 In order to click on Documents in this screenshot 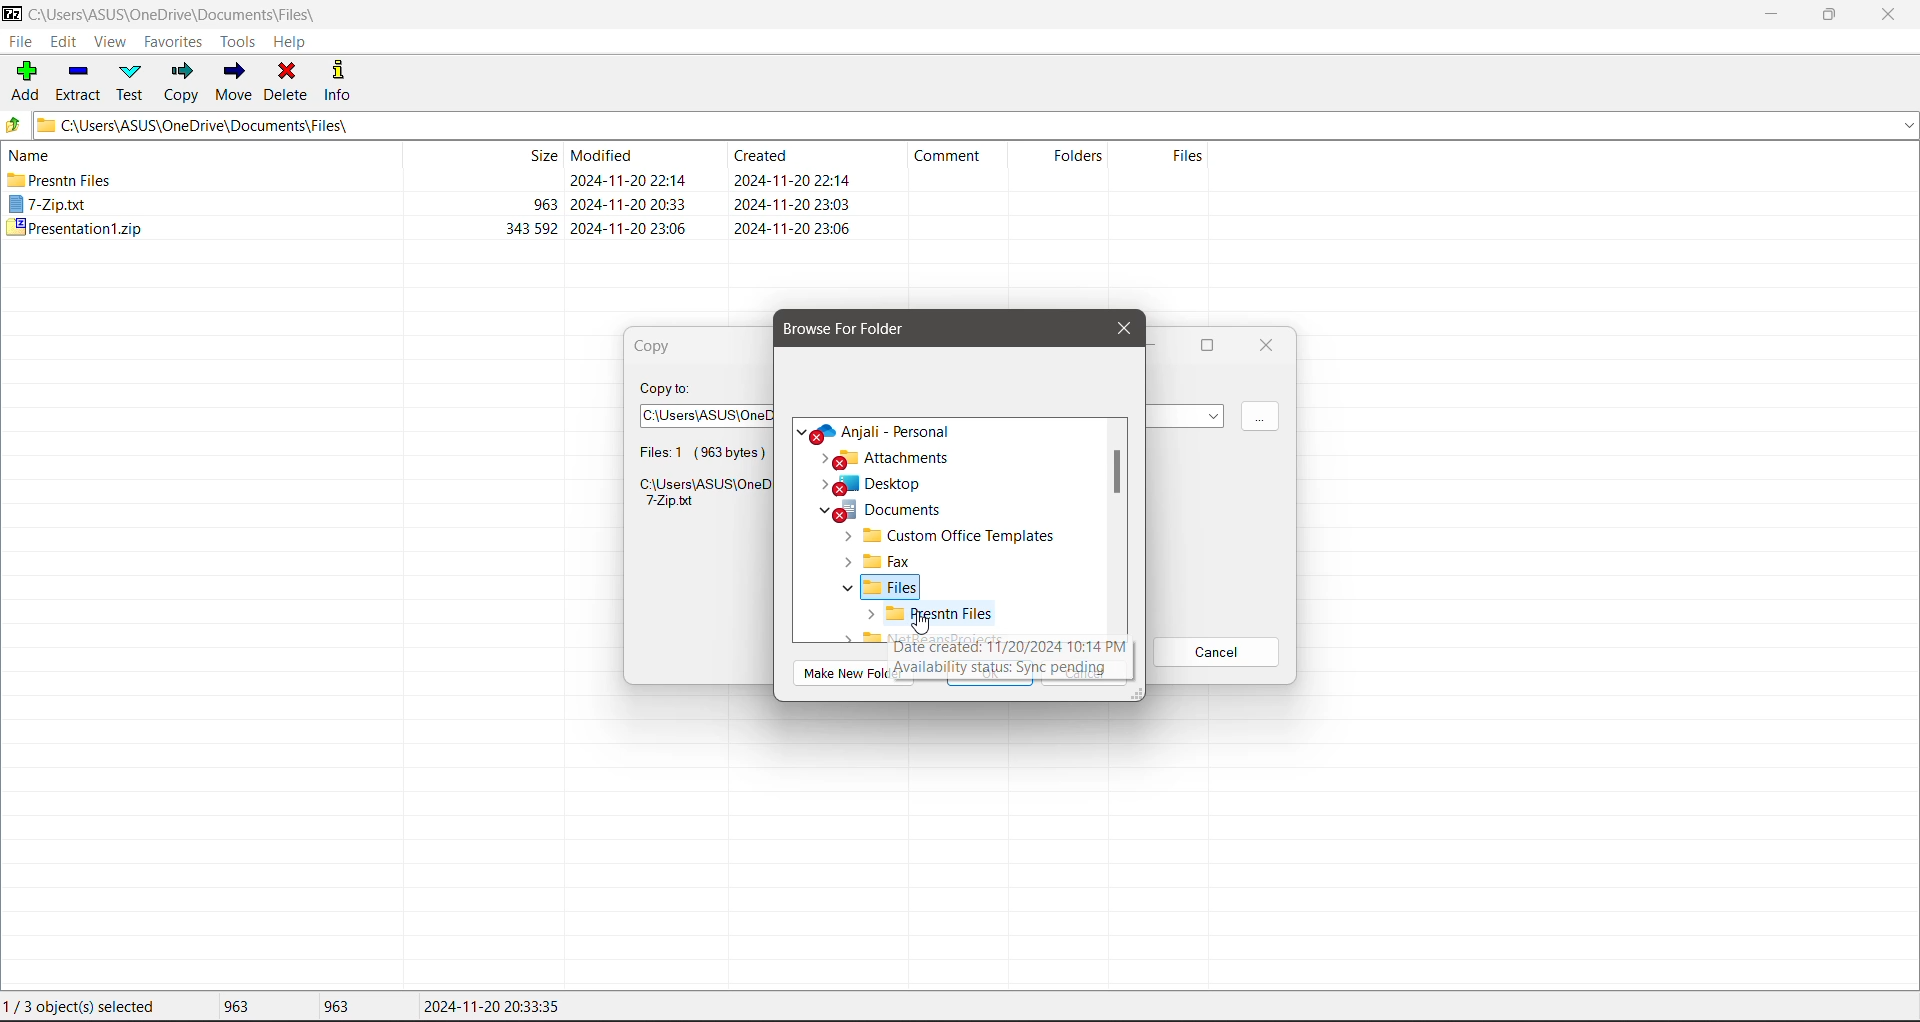, I will do `click(890, 510)`.